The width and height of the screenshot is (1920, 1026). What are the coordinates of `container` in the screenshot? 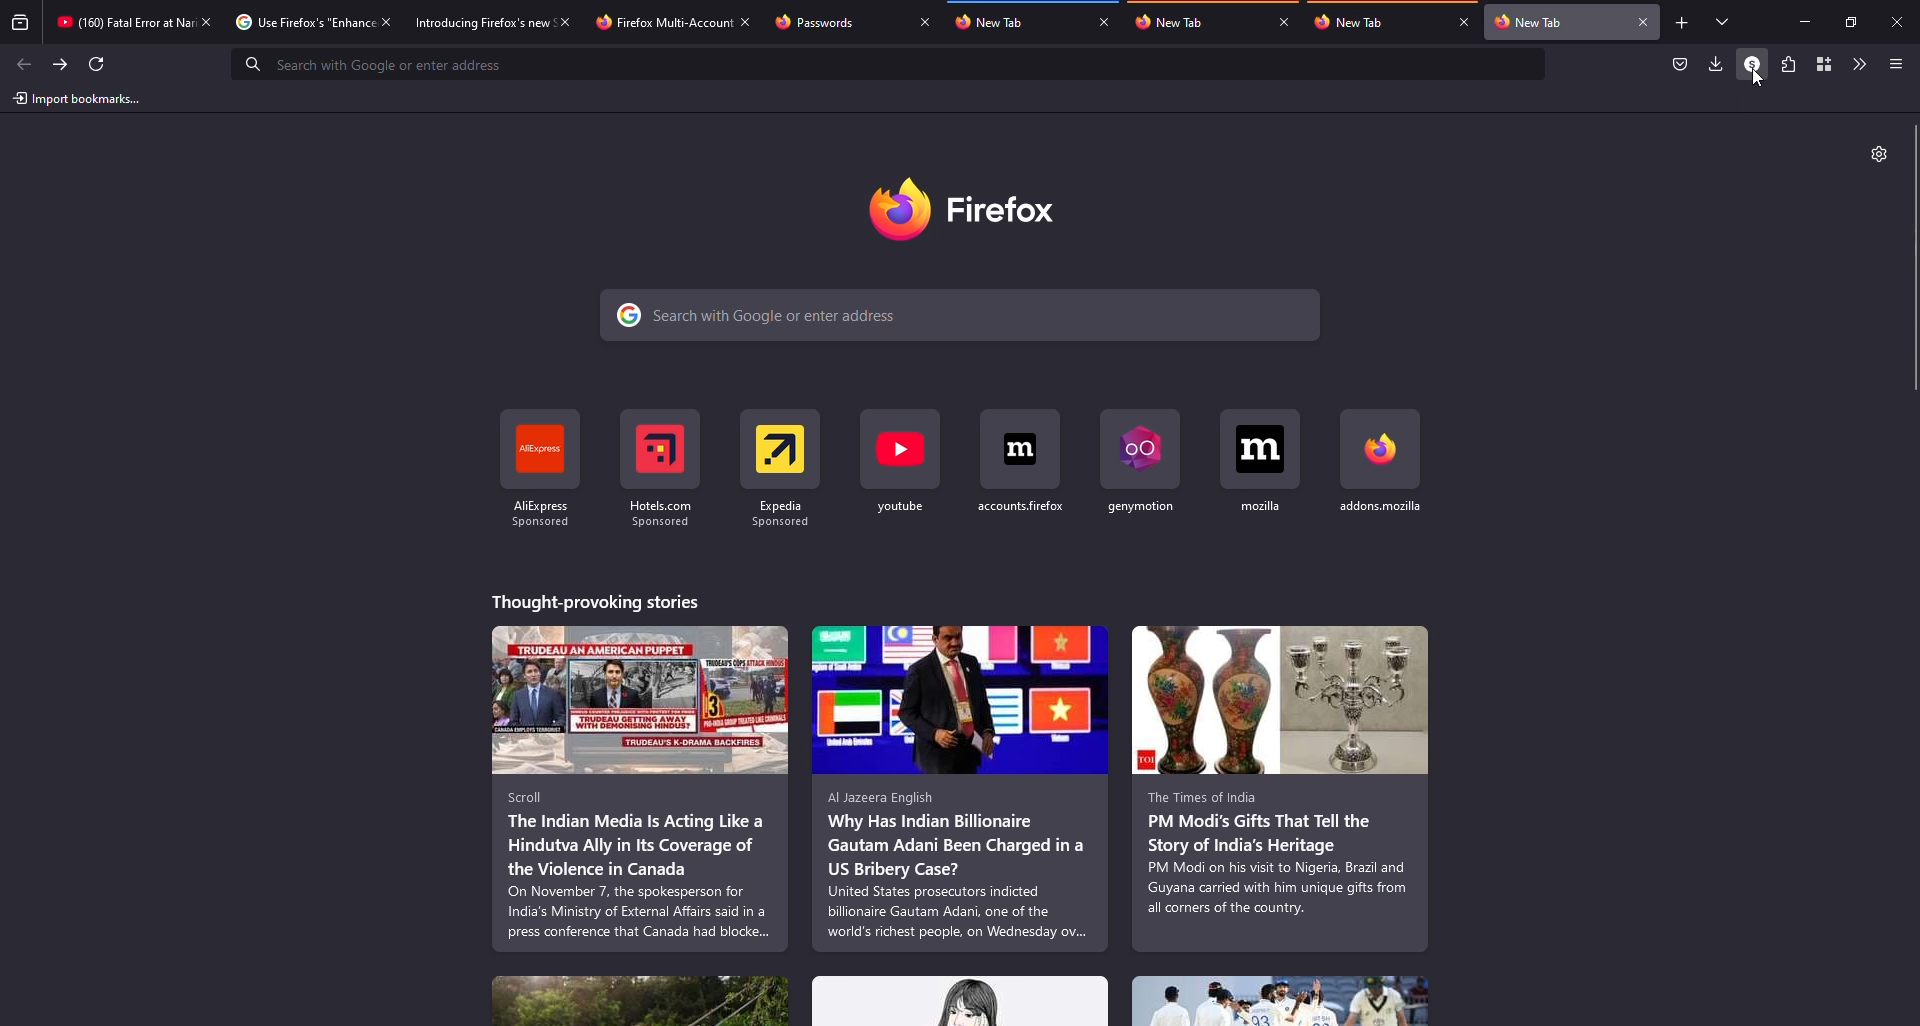 It's located at (1822, 64).